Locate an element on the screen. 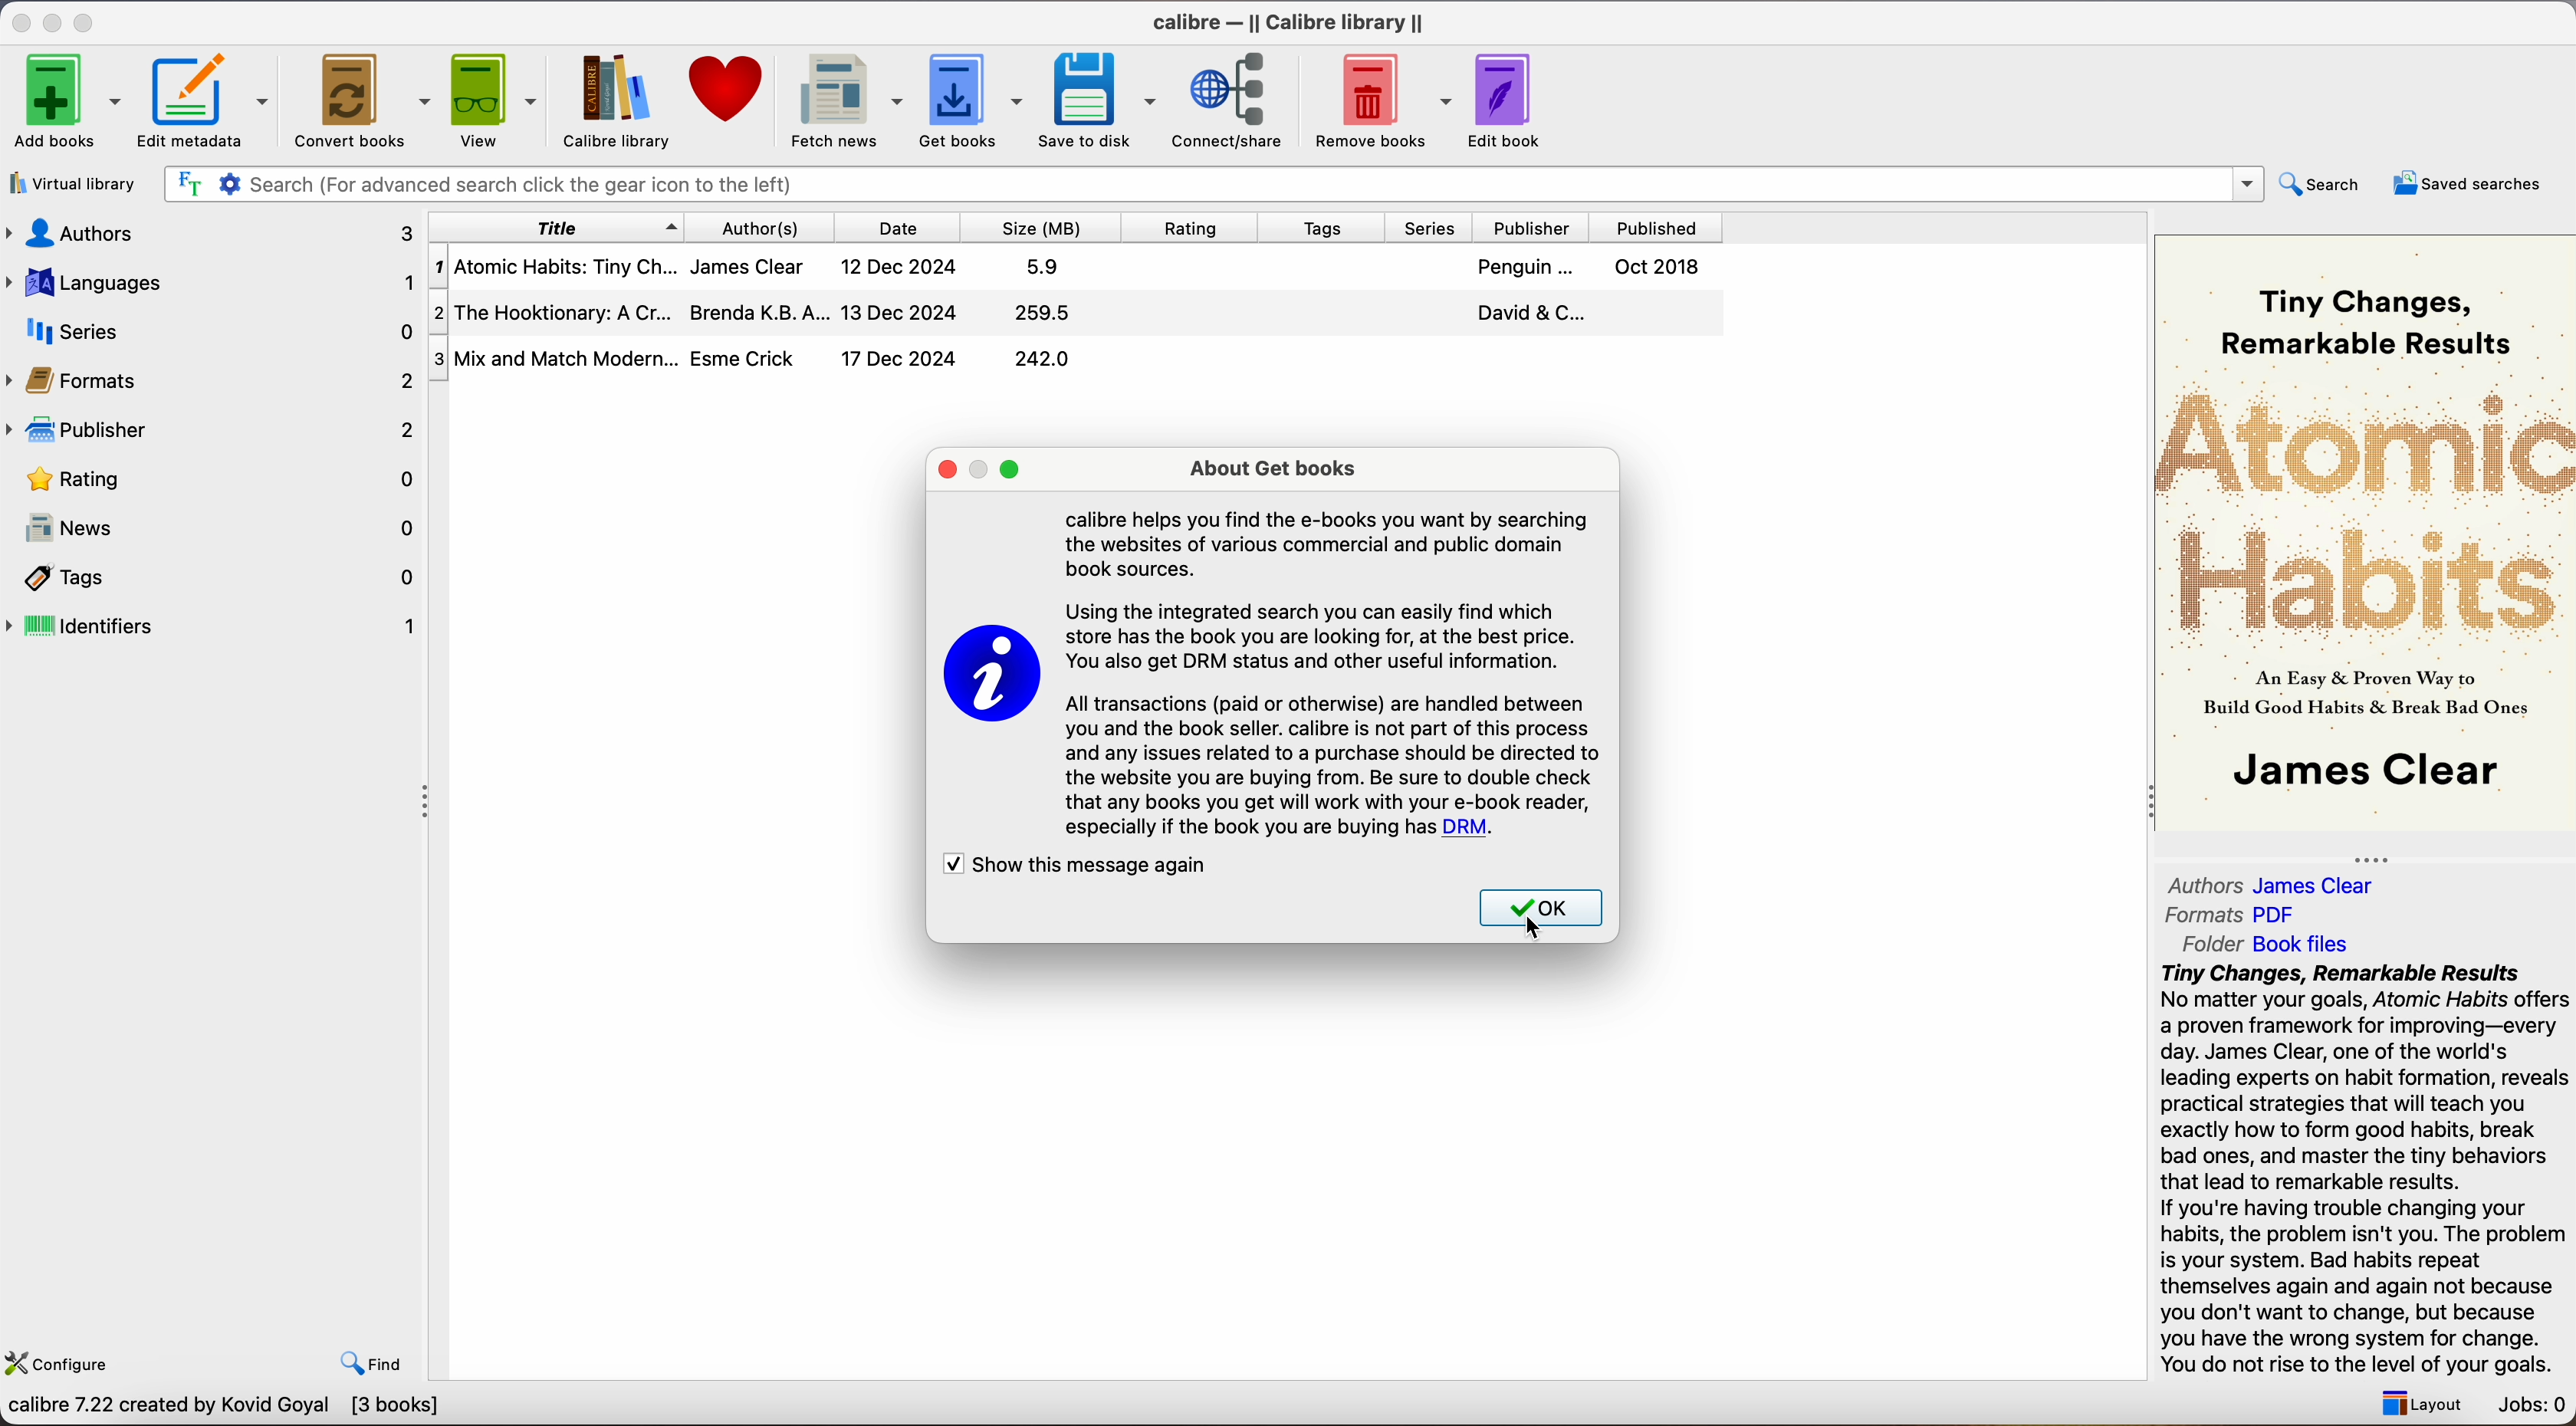 The height and width of the screenshot is (1426, 2576). saved searches is located at coordinates (2468, 183).